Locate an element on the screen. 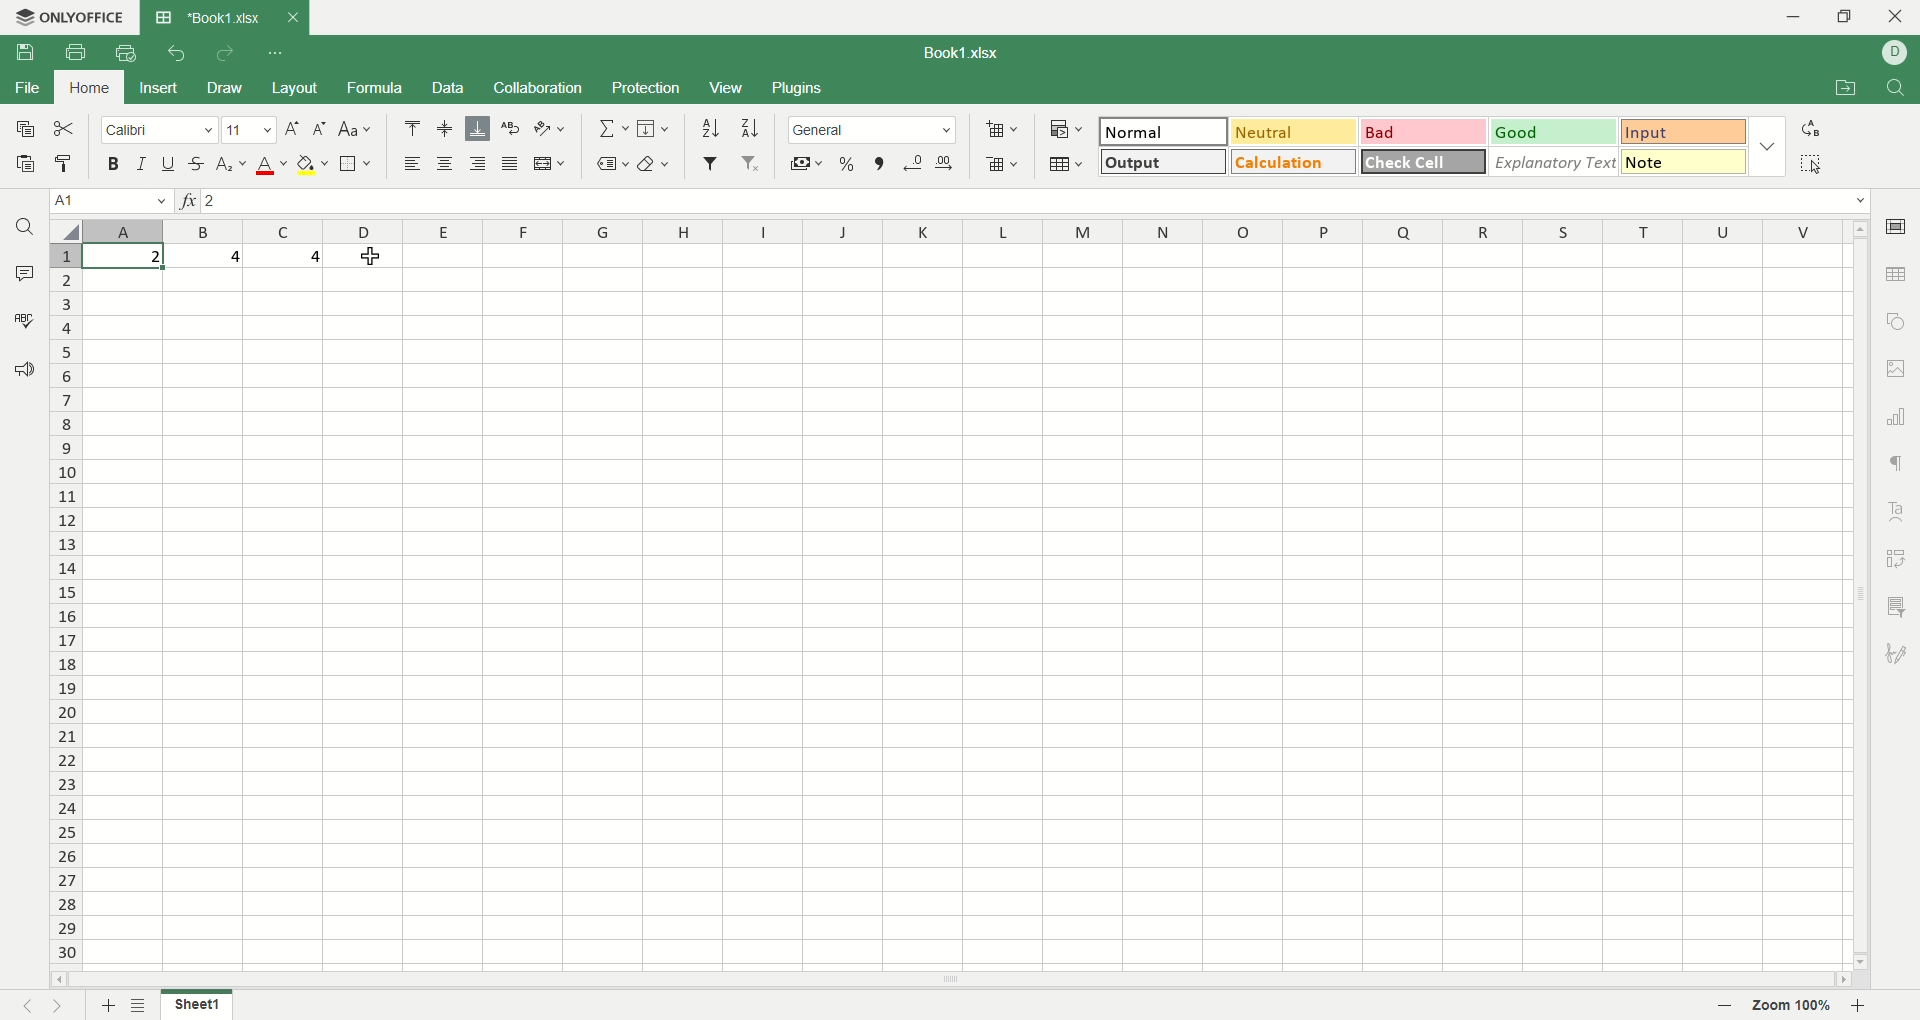 This screenshot has width=1920, height=1020. chart settings is located at coordinates (1897, 417).